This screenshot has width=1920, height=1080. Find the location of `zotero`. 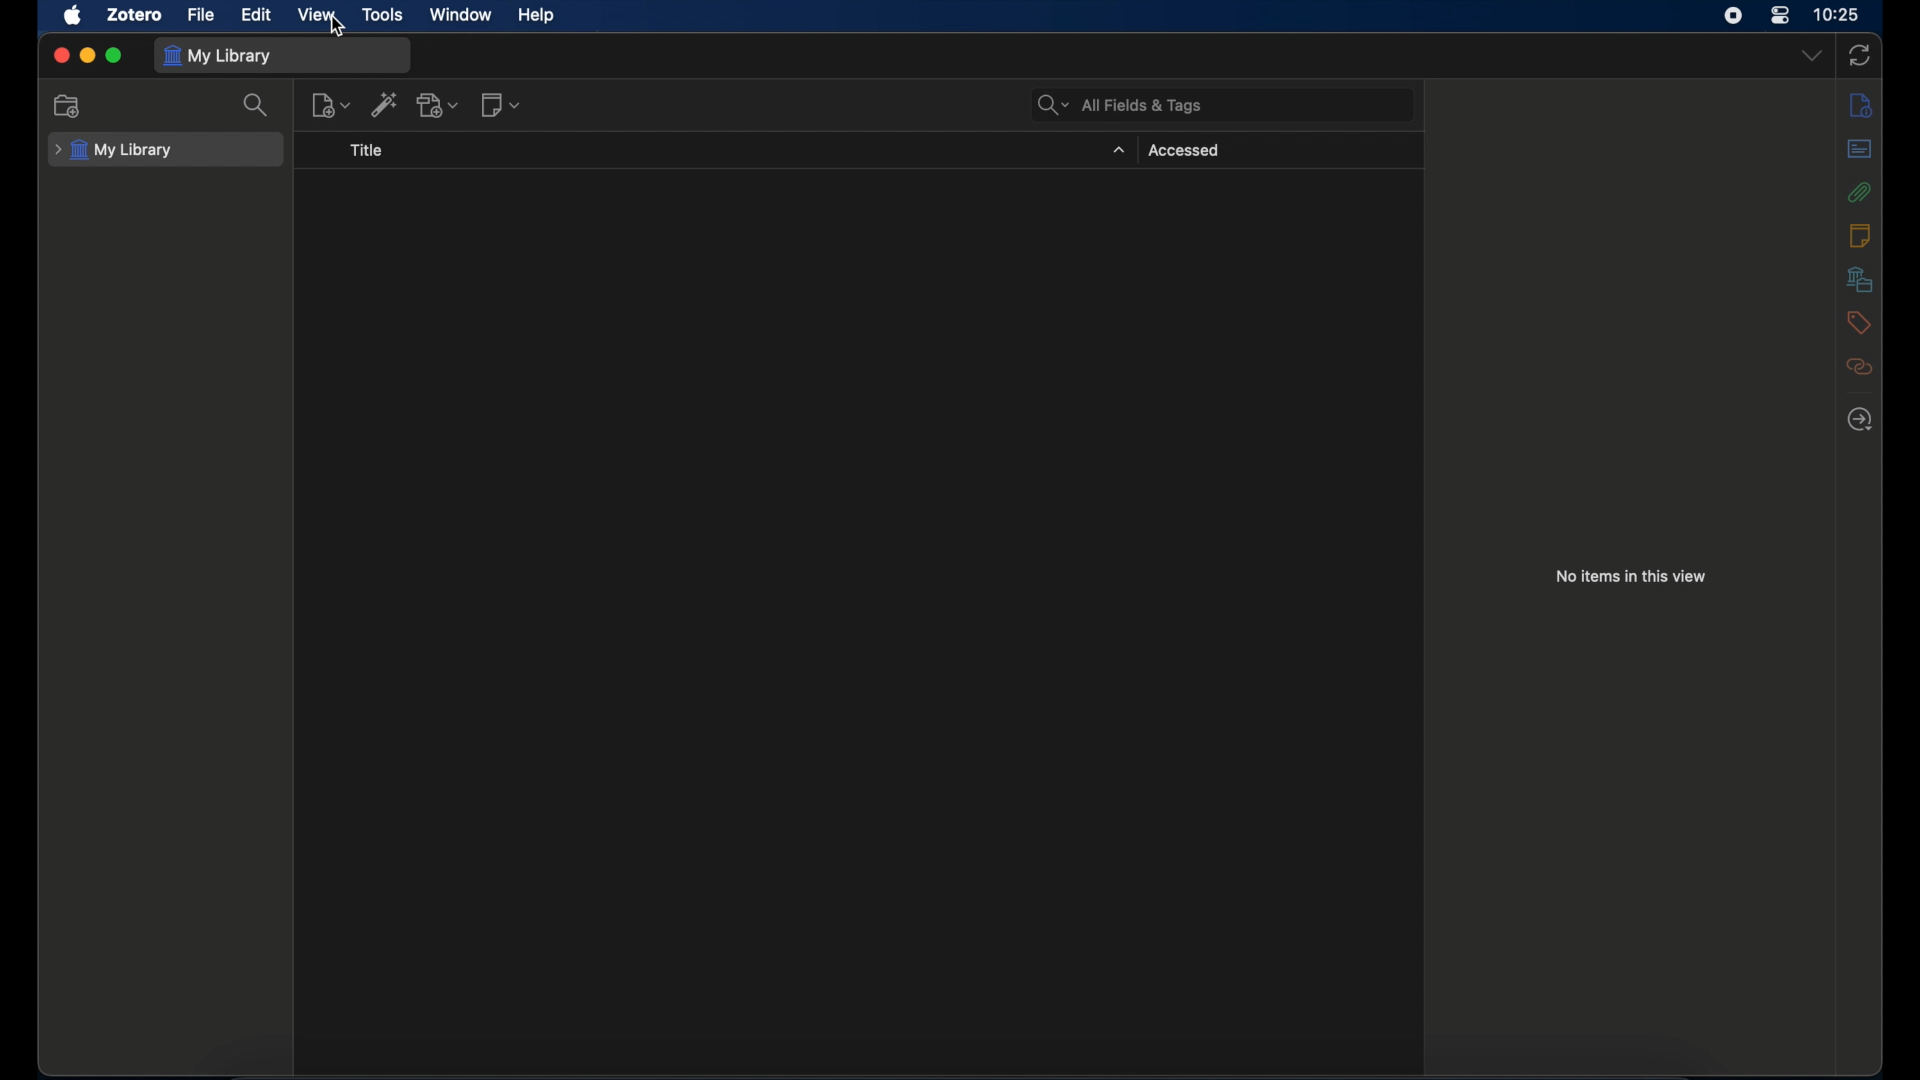

zotero is located at coordinates (134, 15).